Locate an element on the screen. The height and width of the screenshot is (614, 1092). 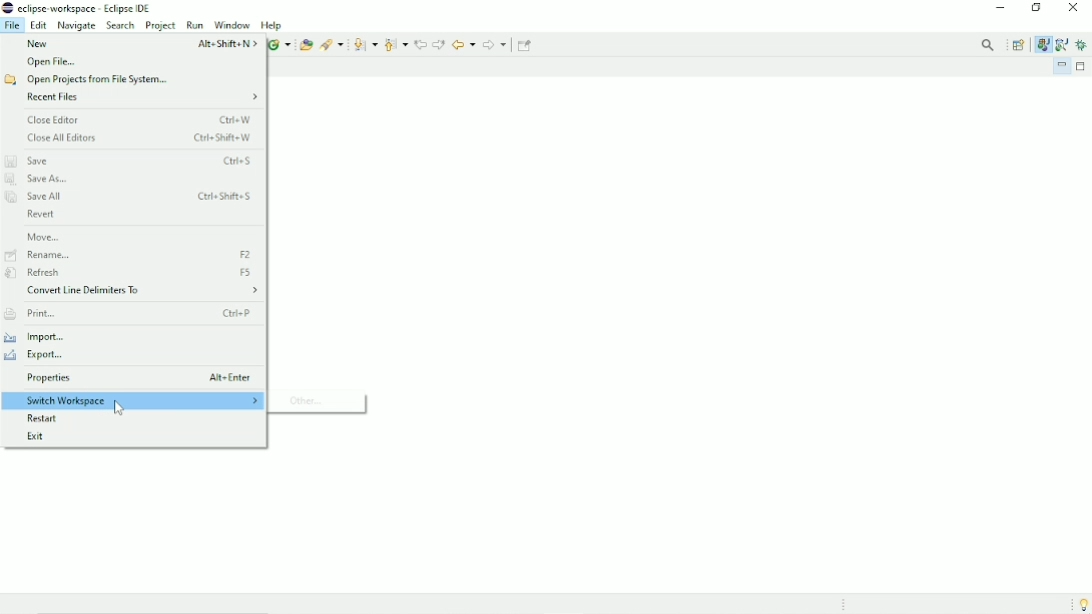
Rename is located at coordinates (131, 255).